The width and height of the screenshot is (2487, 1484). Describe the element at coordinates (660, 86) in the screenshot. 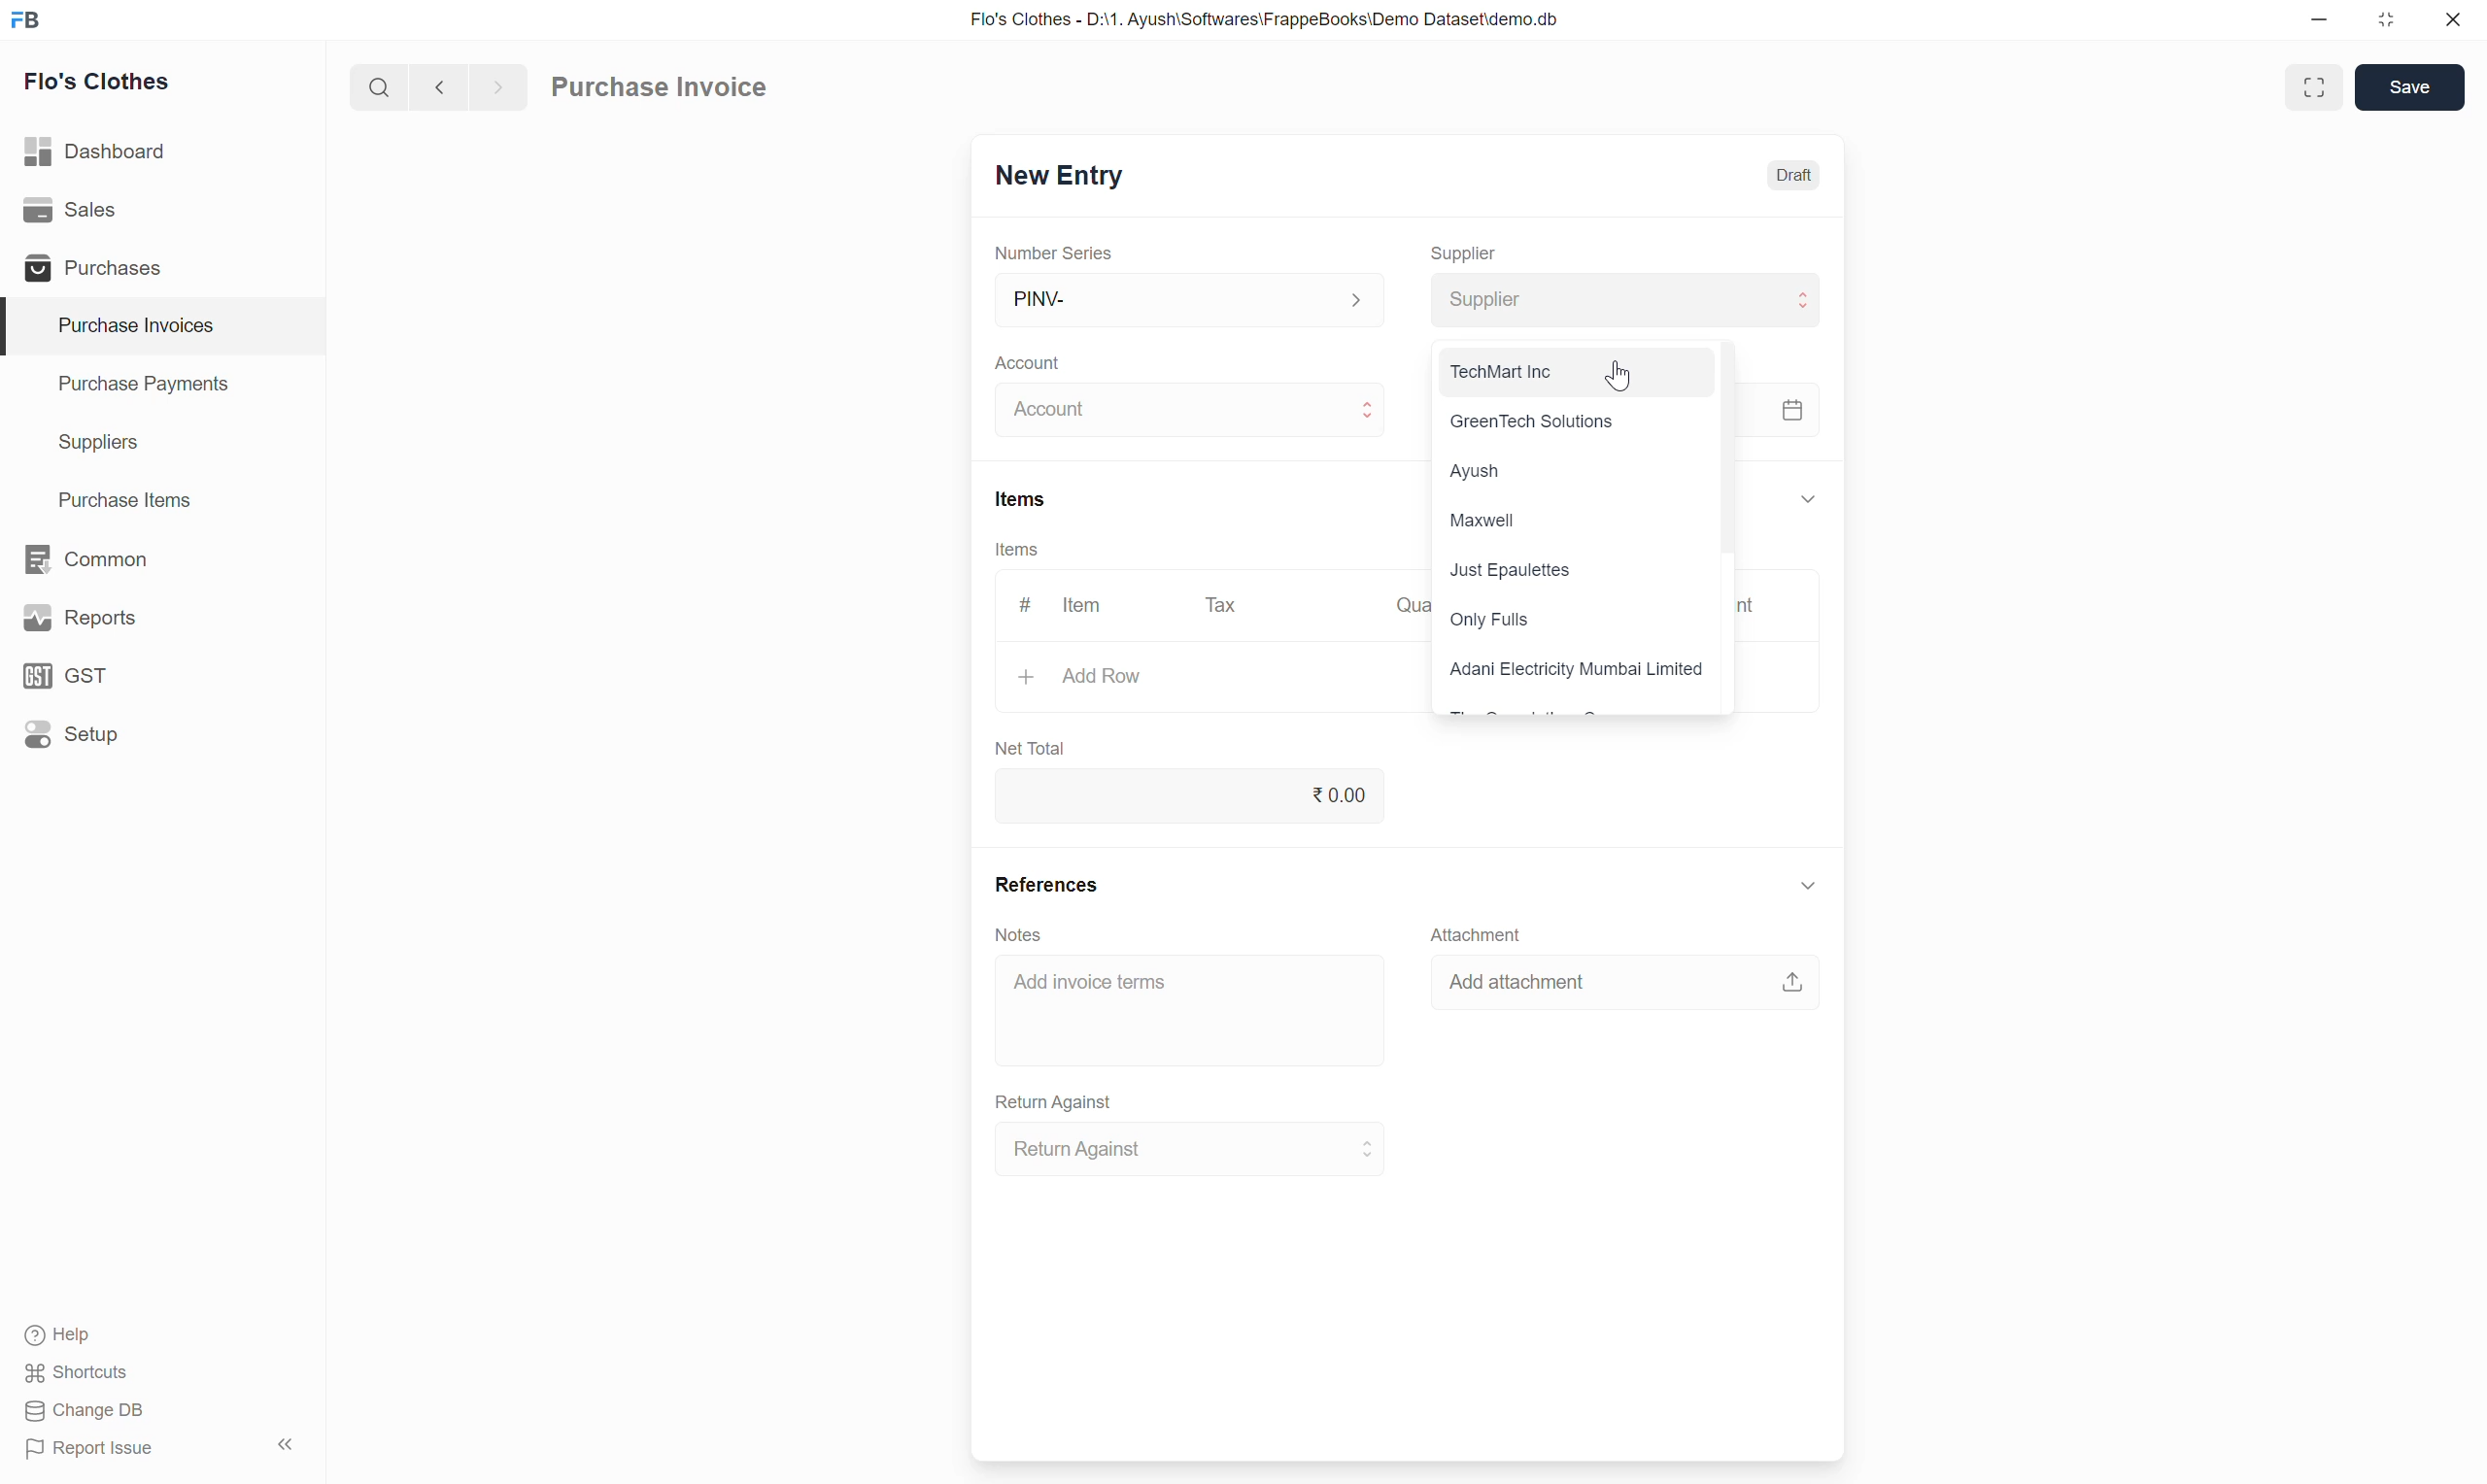

I see `Purchase Invoice` at that location.